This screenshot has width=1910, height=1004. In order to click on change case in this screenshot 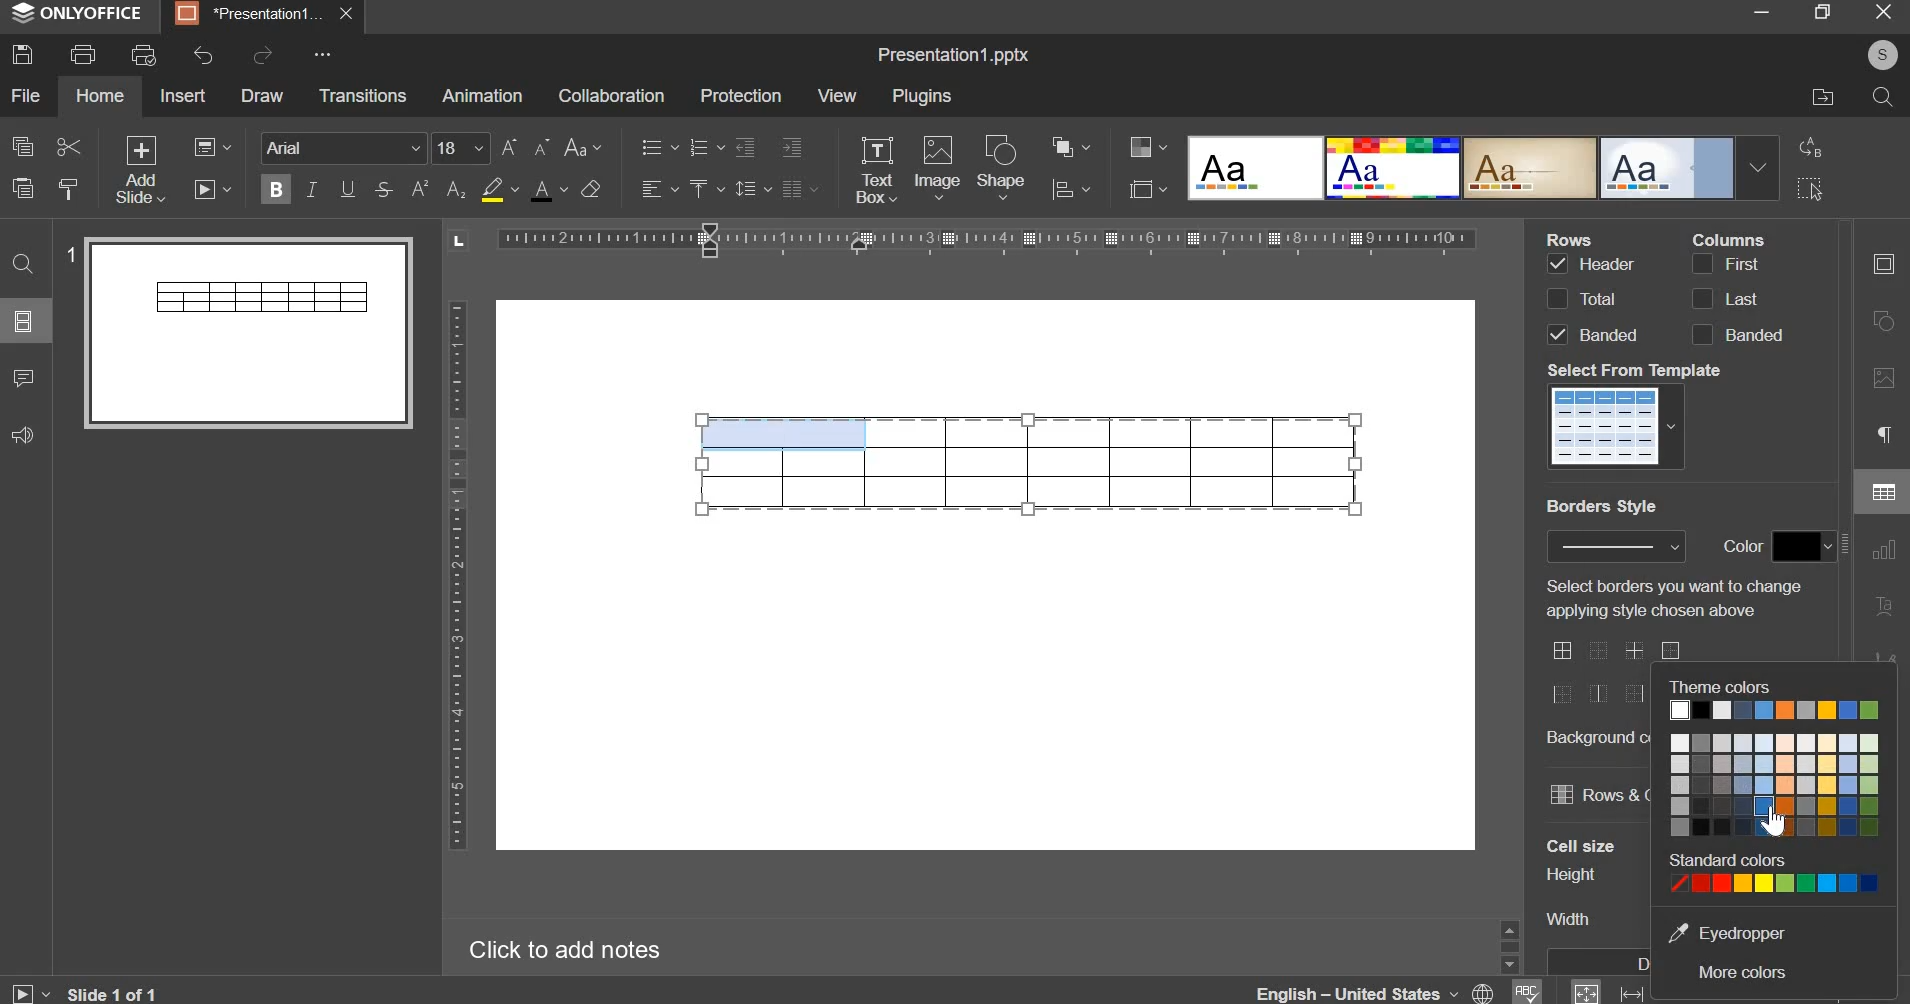, I will do `click(582, 148)`.